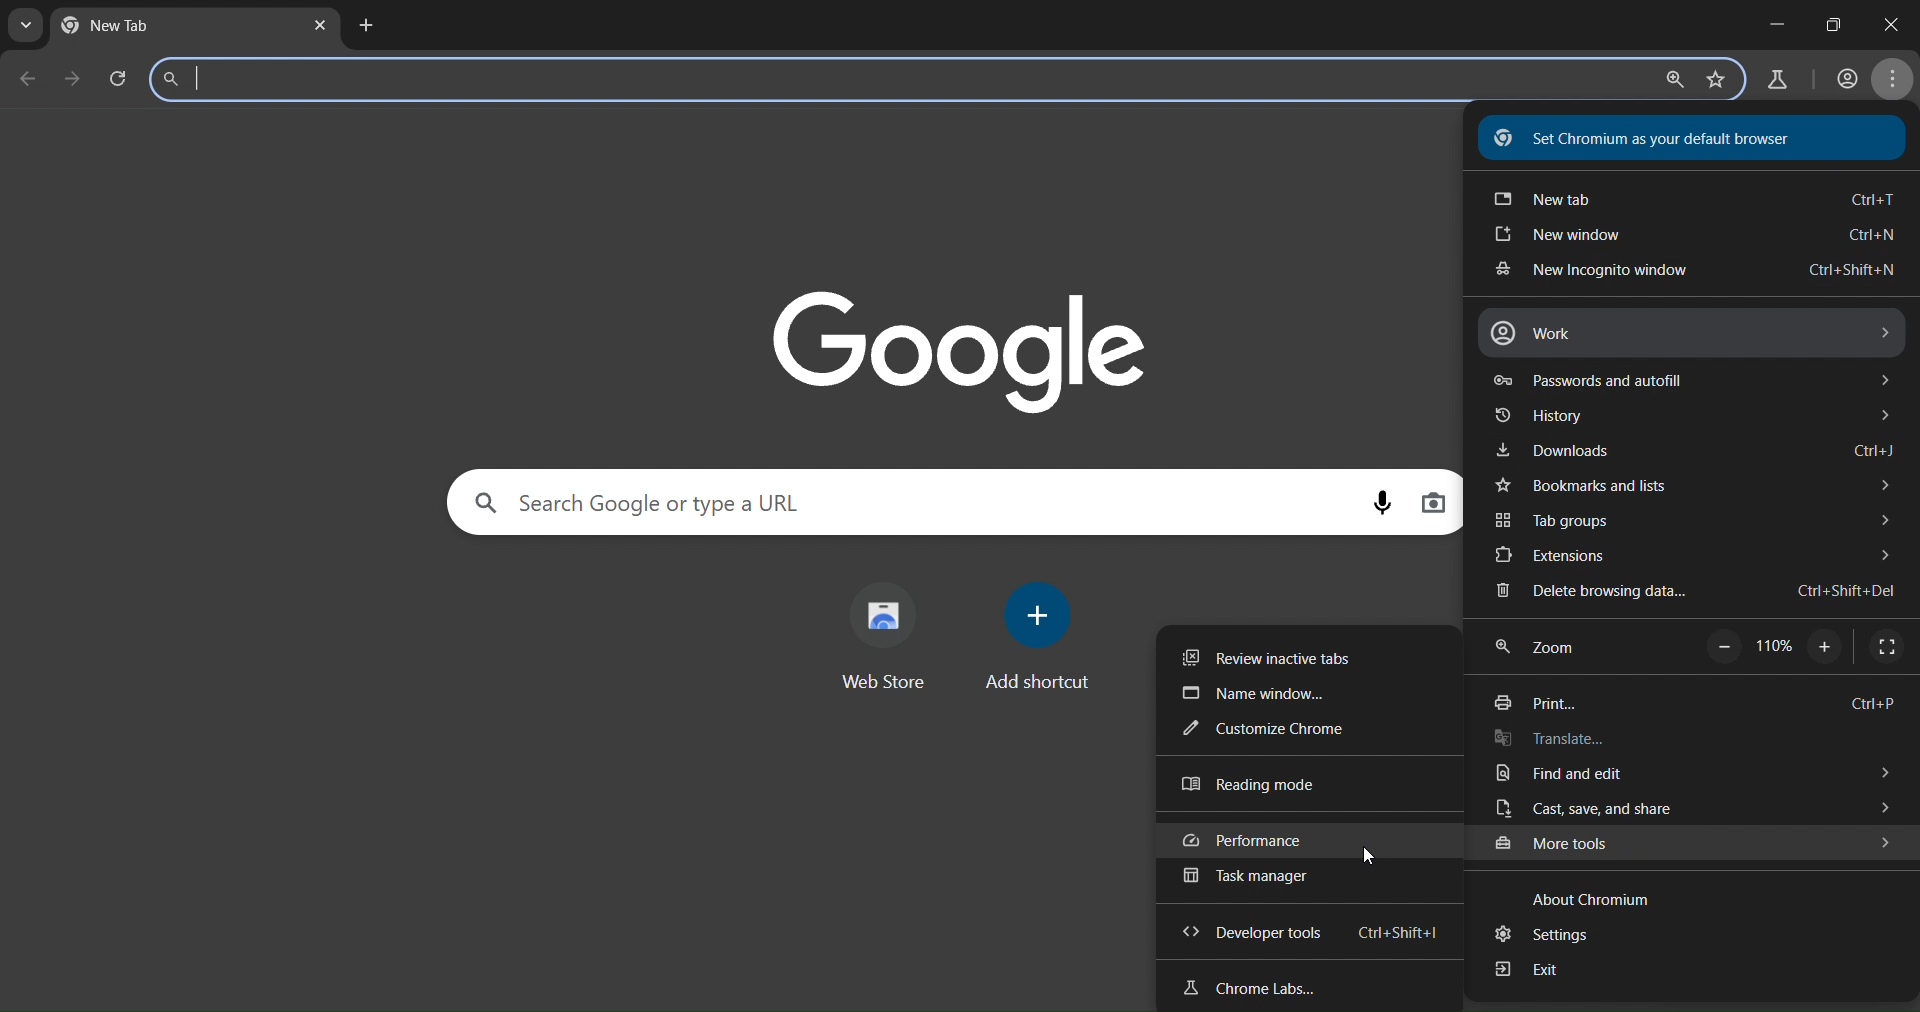 The height and width of the screenshot is (1012, 1920). Describe the element at coordinates (1897, 80) in the screenshot. I see `menu` at that location.